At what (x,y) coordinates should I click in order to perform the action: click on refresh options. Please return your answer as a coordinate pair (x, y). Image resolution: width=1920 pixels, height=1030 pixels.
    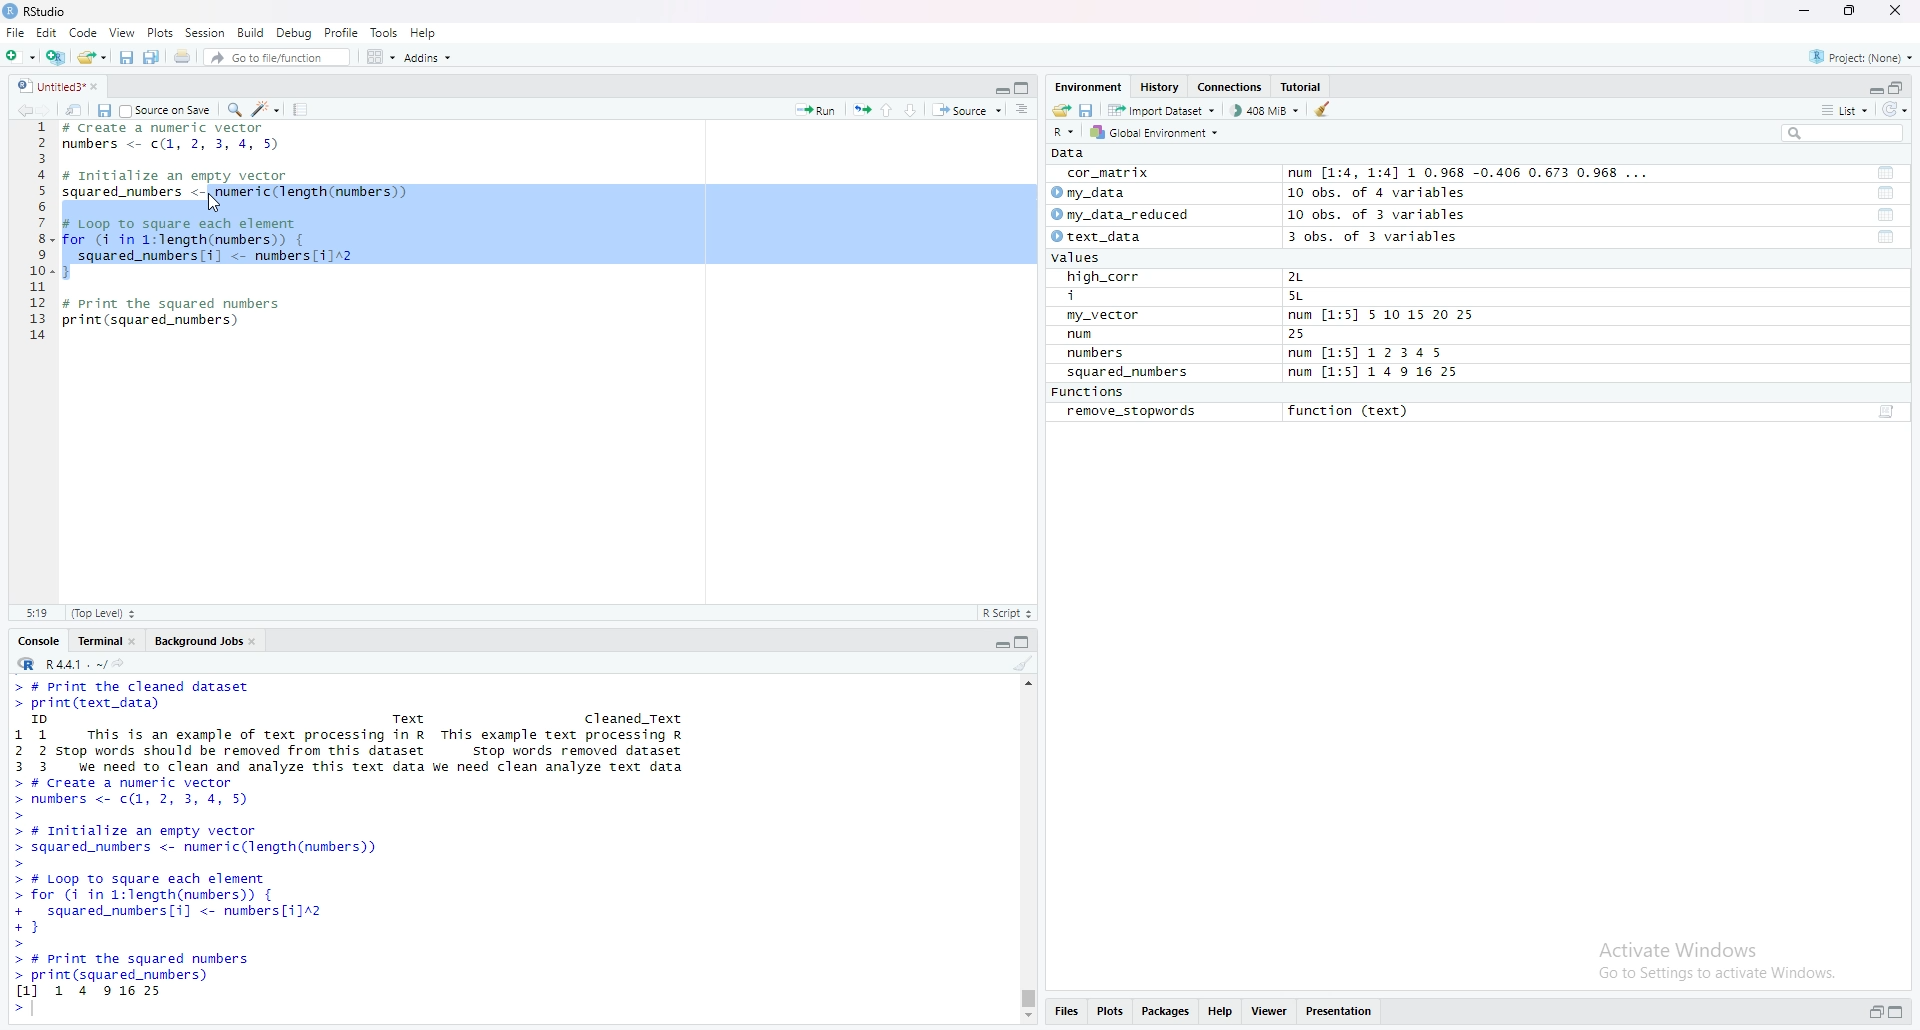
    Looking at the image, I should click on (1895, 110).